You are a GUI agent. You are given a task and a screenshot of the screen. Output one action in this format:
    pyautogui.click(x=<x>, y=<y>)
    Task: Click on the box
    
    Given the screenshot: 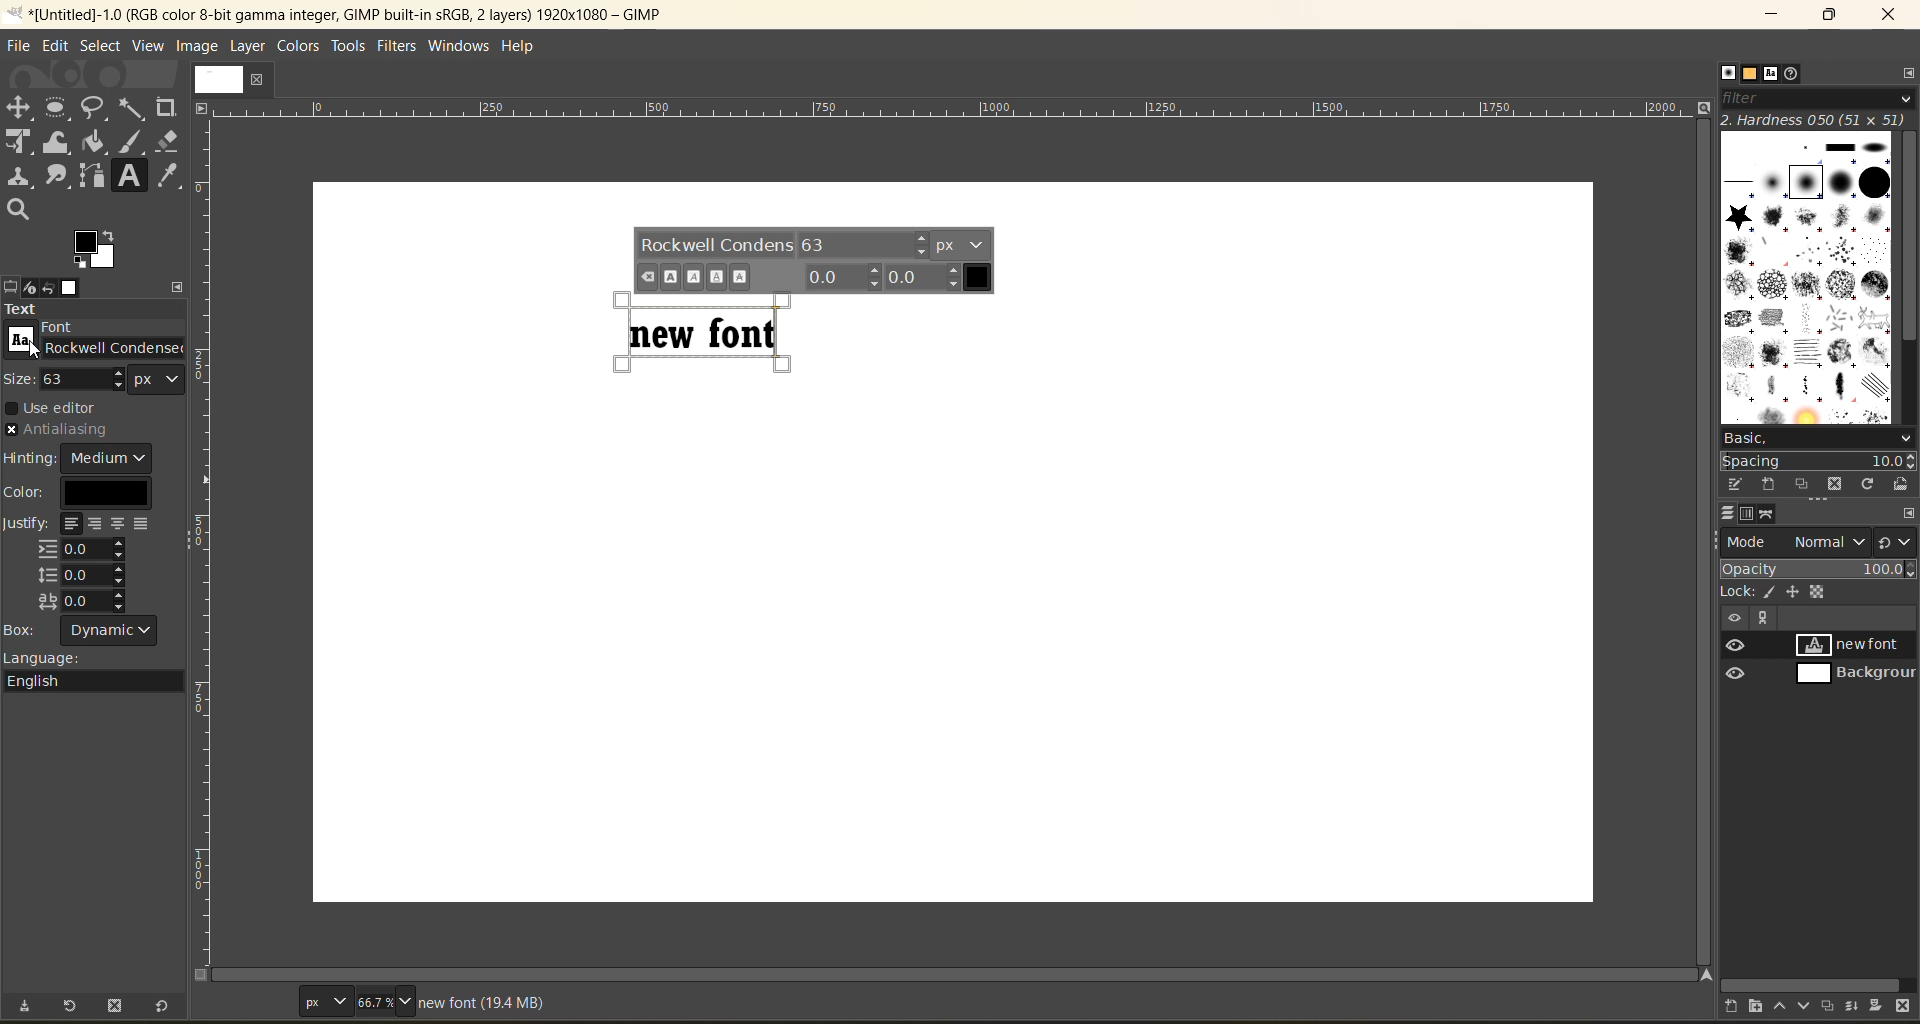 What is the action you would take?
    pyautogui.click(x=82, y=628)
    